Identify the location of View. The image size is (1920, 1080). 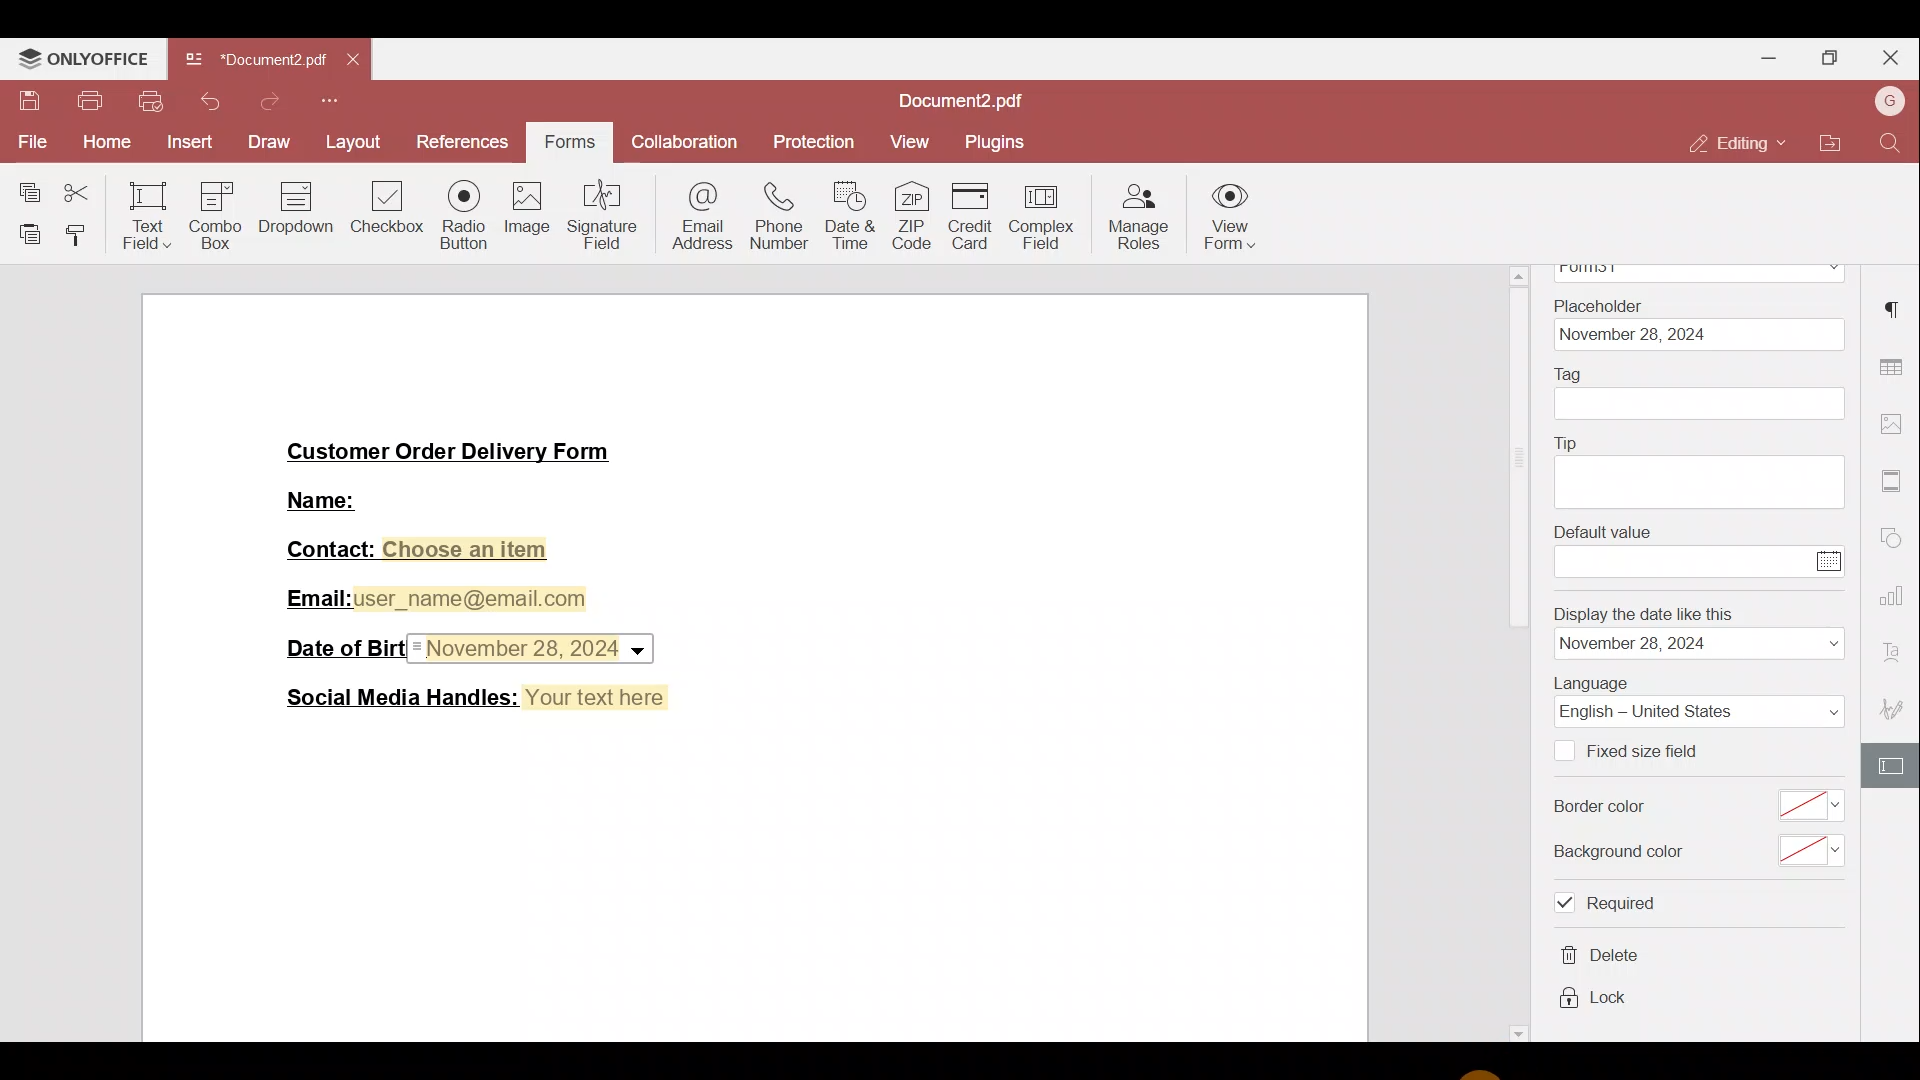
(916, 138).